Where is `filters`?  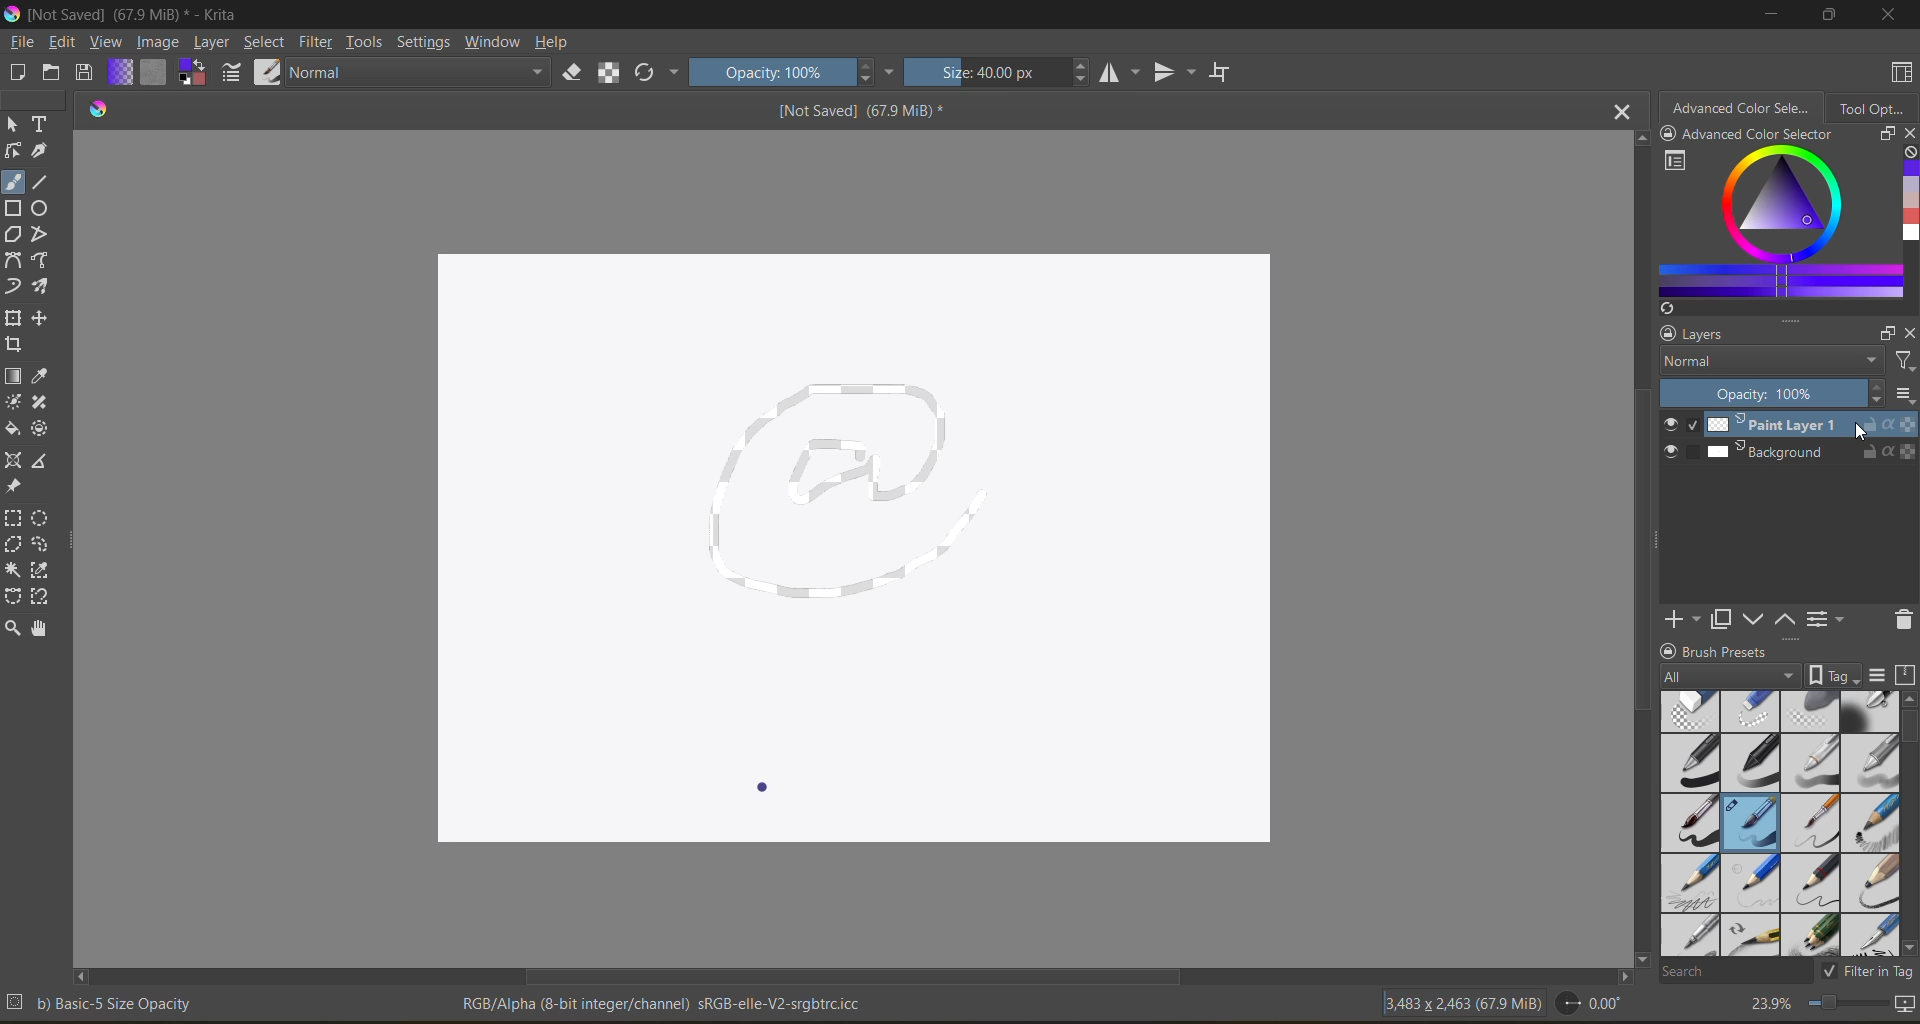
filters is located at coordinates (1906, 361).